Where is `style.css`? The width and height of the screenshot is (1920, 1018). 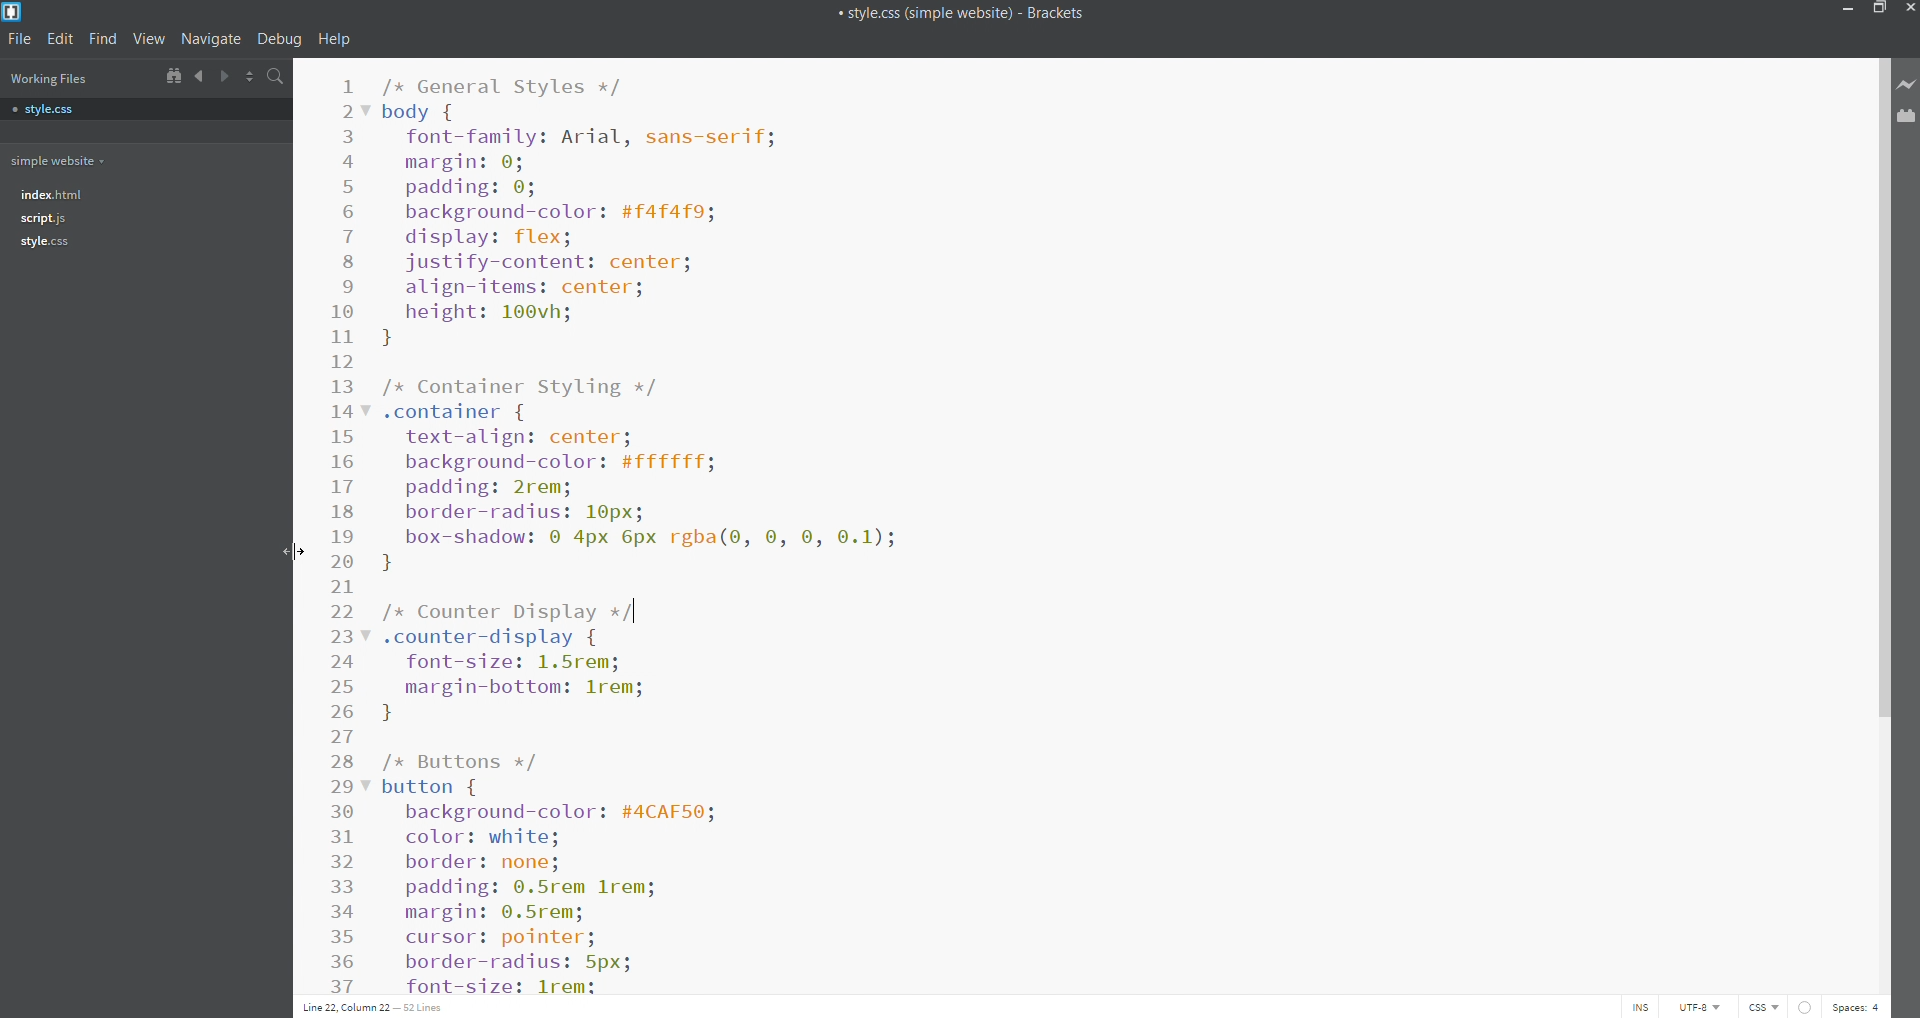 style.css is located at coordinates (148, 110).